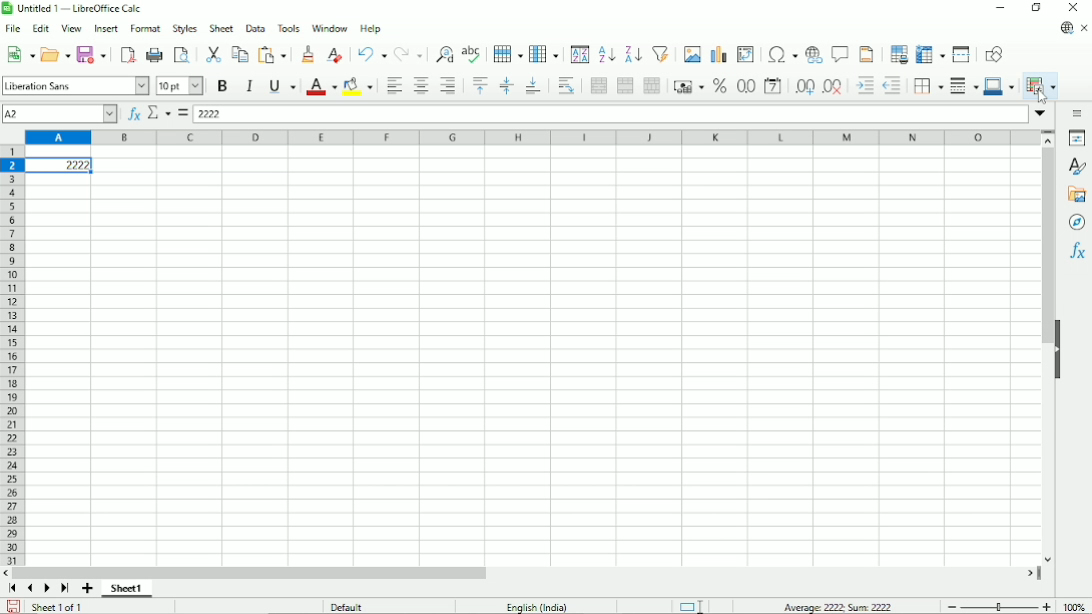 The width and height of the screenshot is (1092, 614). What do you see at coordinates (223, 86) in the screenshot?
I see `Bold` at bounding box center [223, 86].